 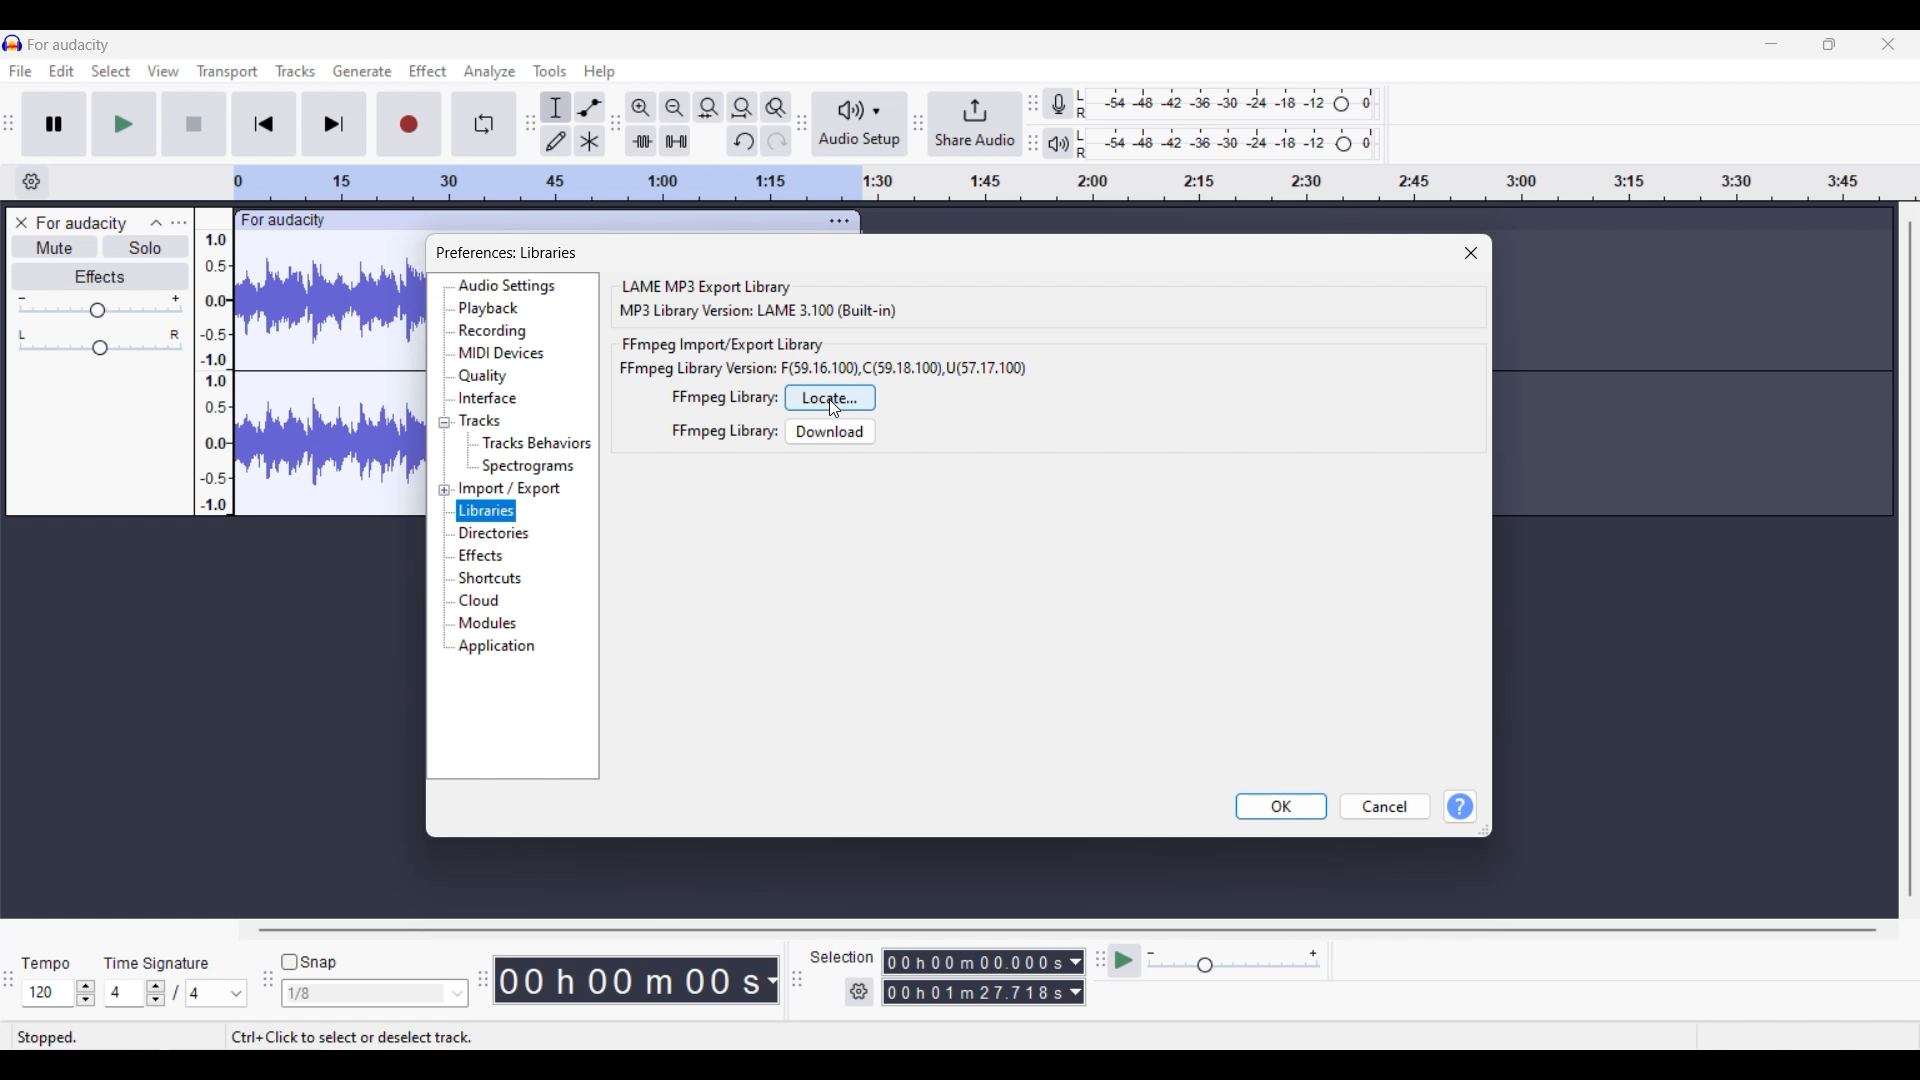 What do you see at coordinates (490, 72) in the screenshot?
I see `Analyze menu` at bounding box center [490, 72].